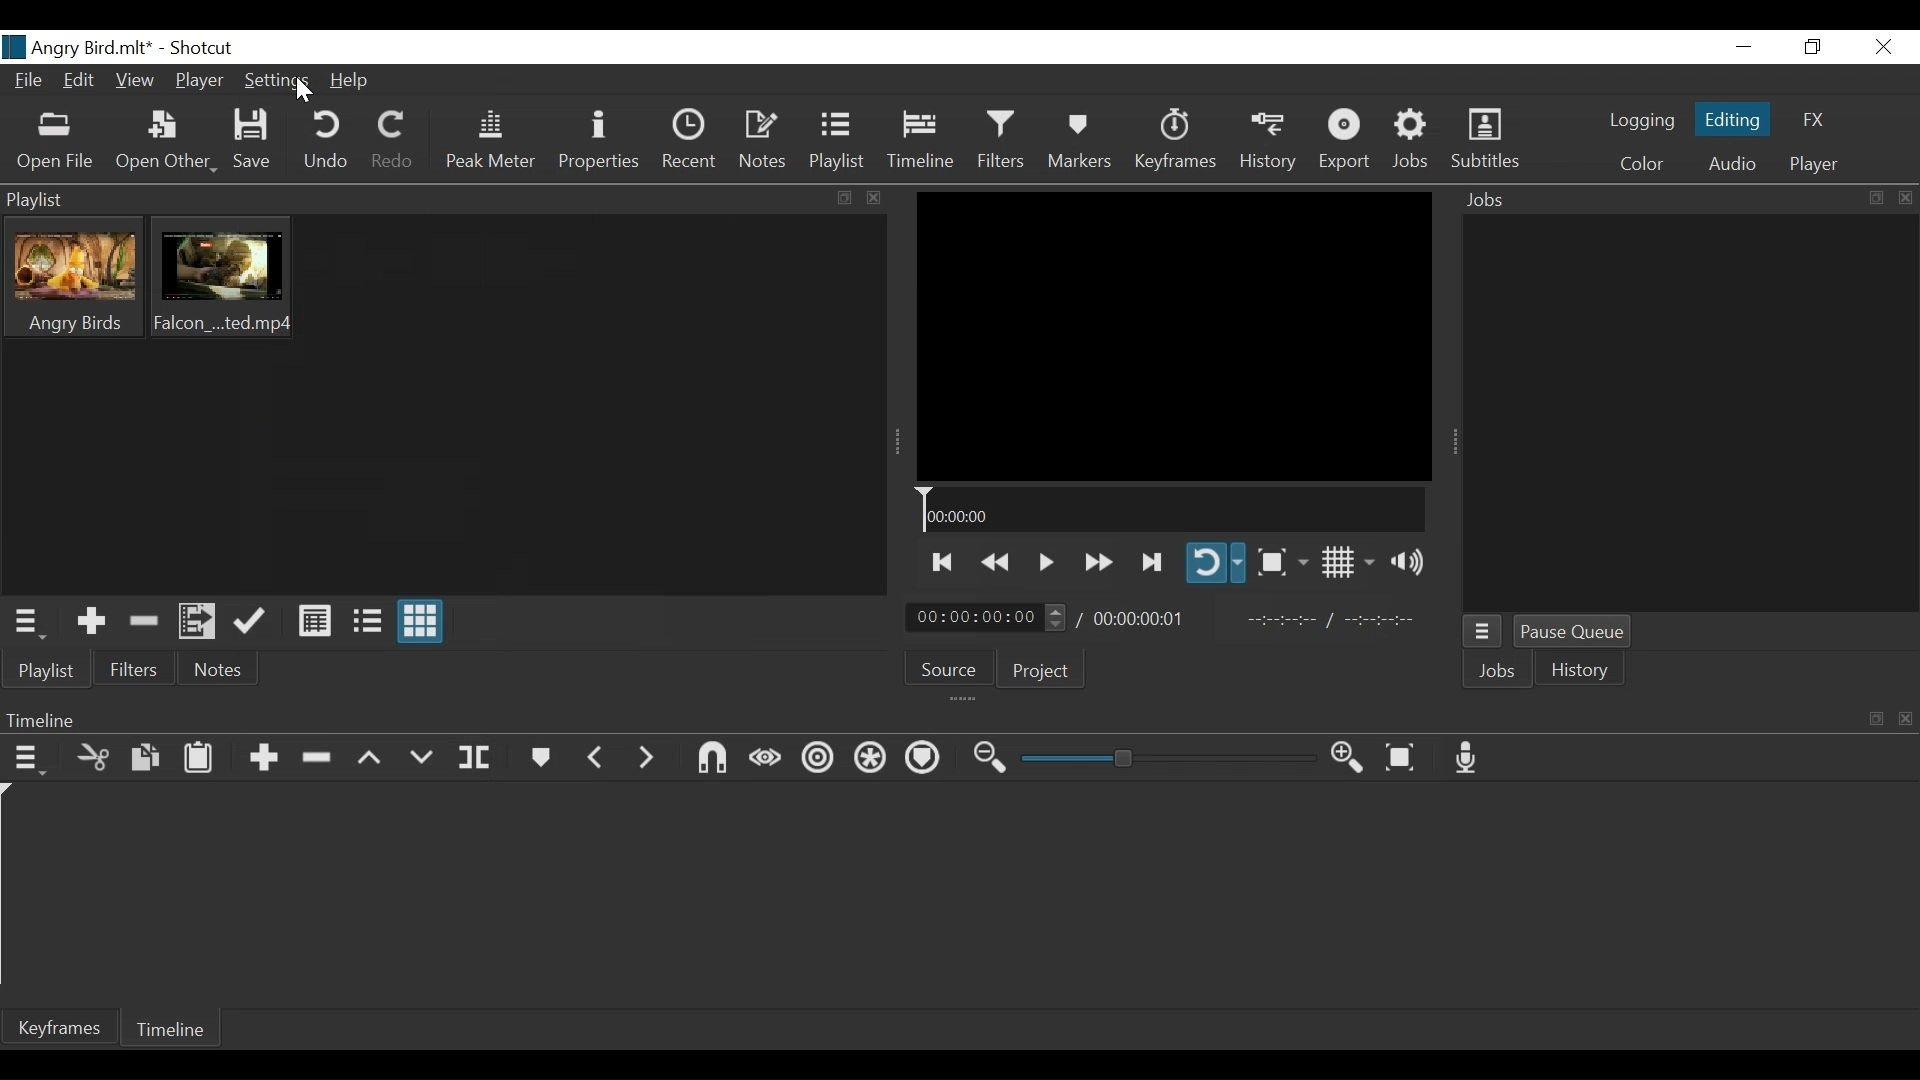 The width and height of the screenshot is (1920, 1080). I want to click on Scrub while dragging, so click(766, 759).